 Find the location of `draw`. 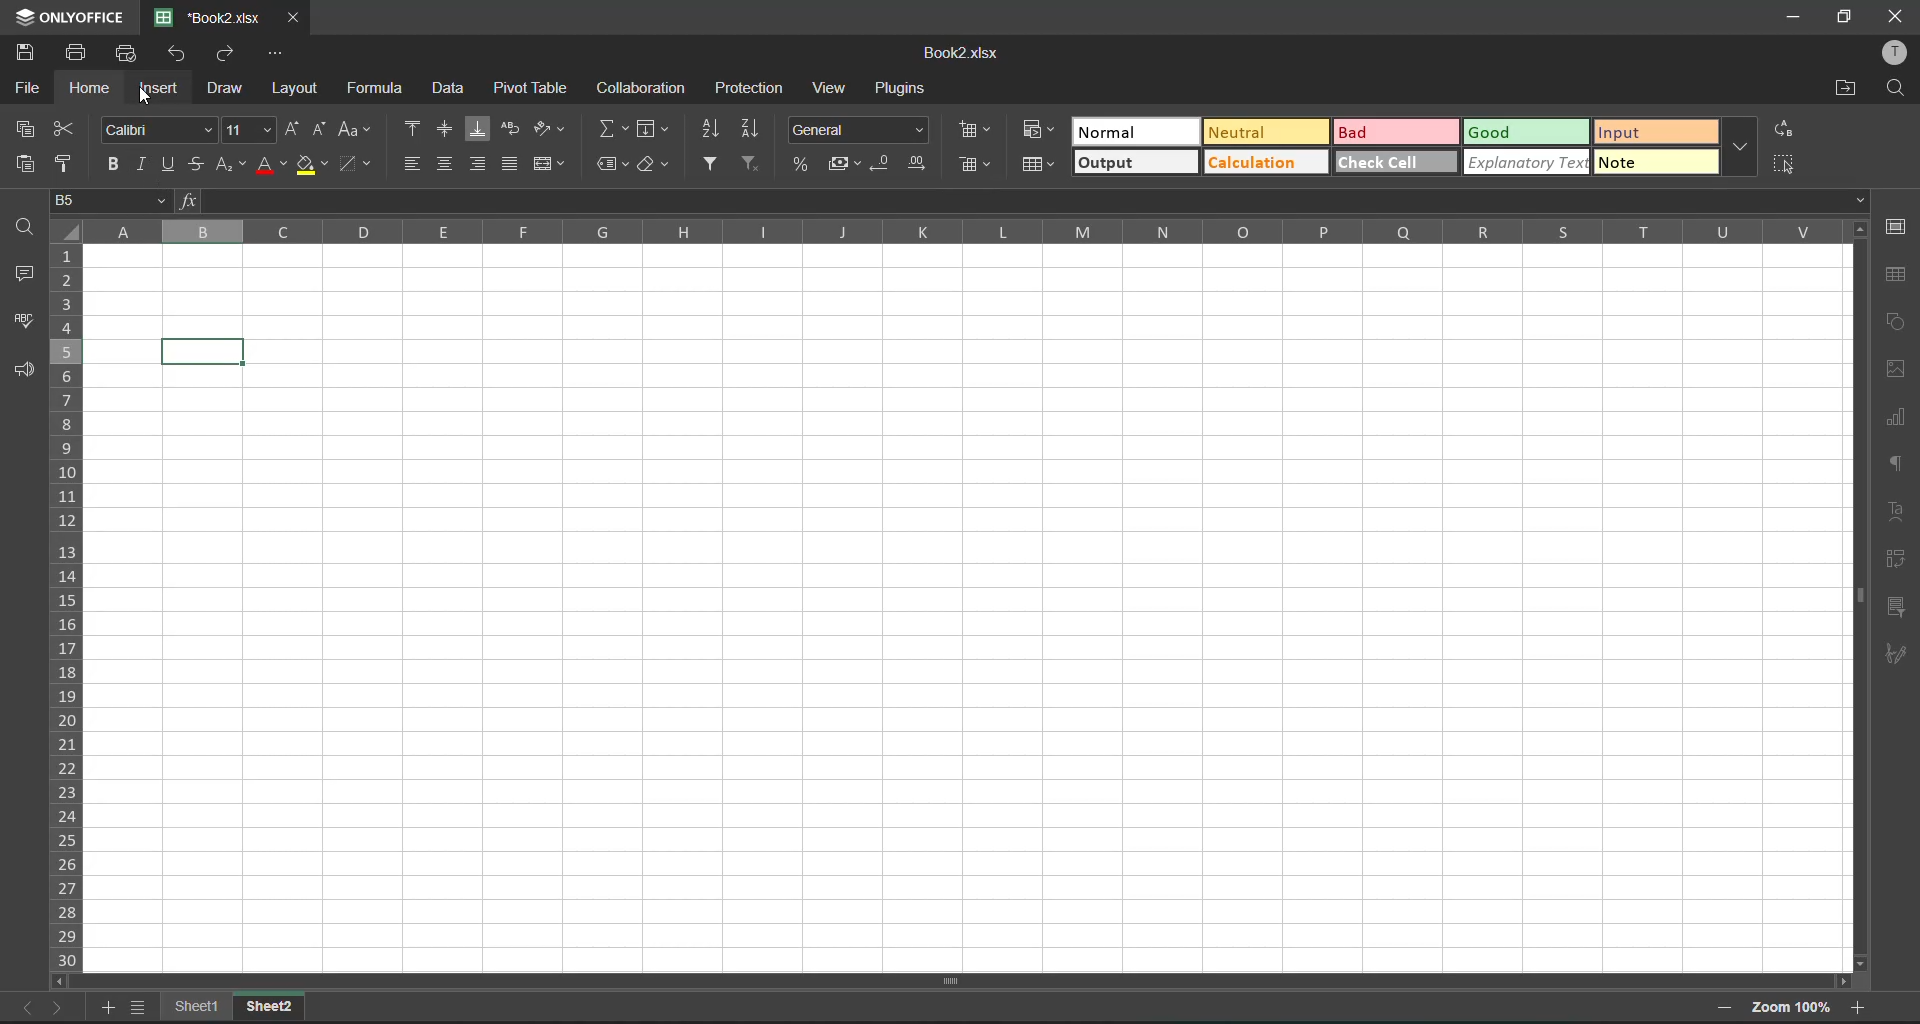

draw is located at coordinates (230, 87).